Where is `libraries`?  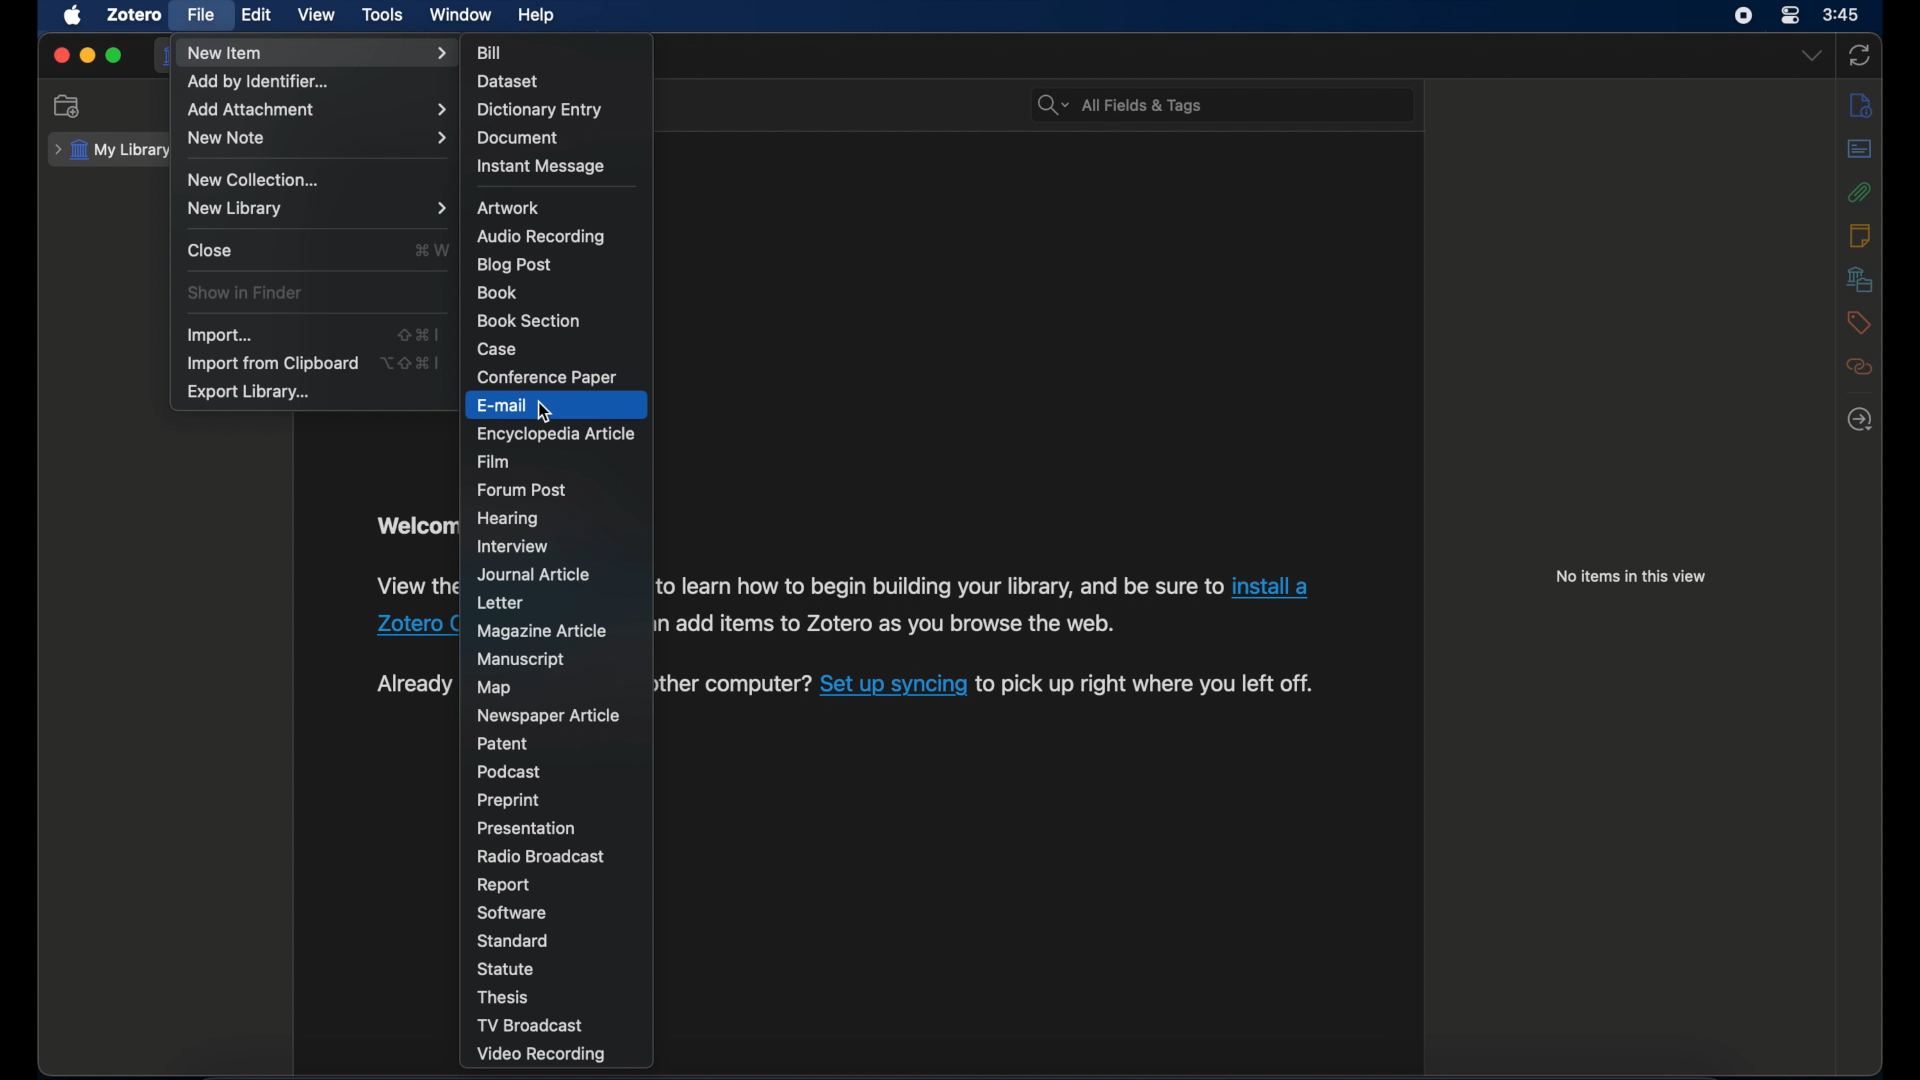
libraries is located at coordinates (1858, 279).